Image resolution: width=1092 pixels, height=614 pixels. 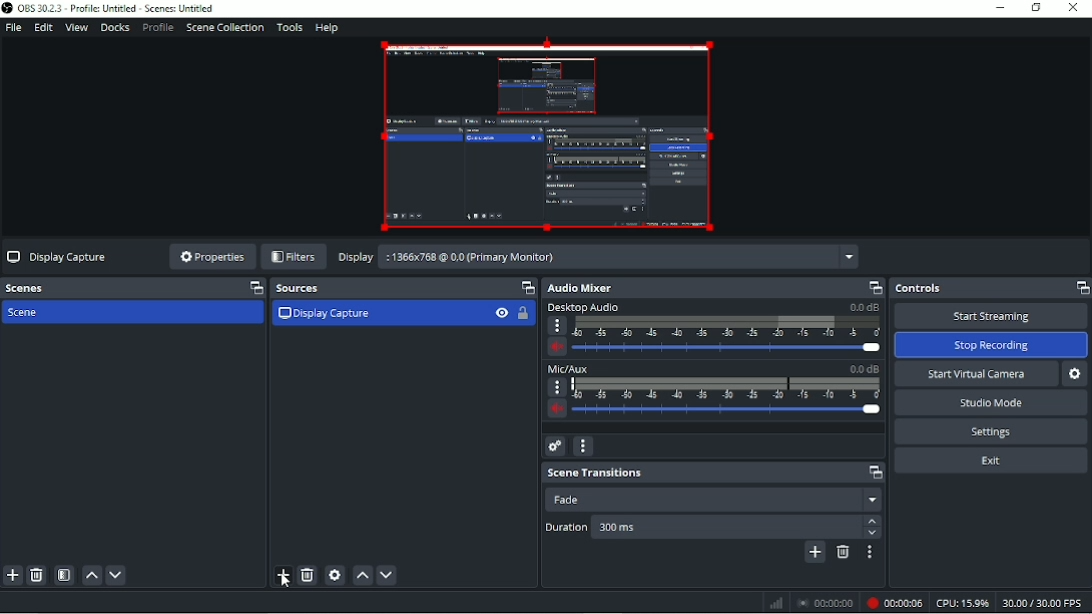 I want to click on Graph, so click(x=776, y=604).